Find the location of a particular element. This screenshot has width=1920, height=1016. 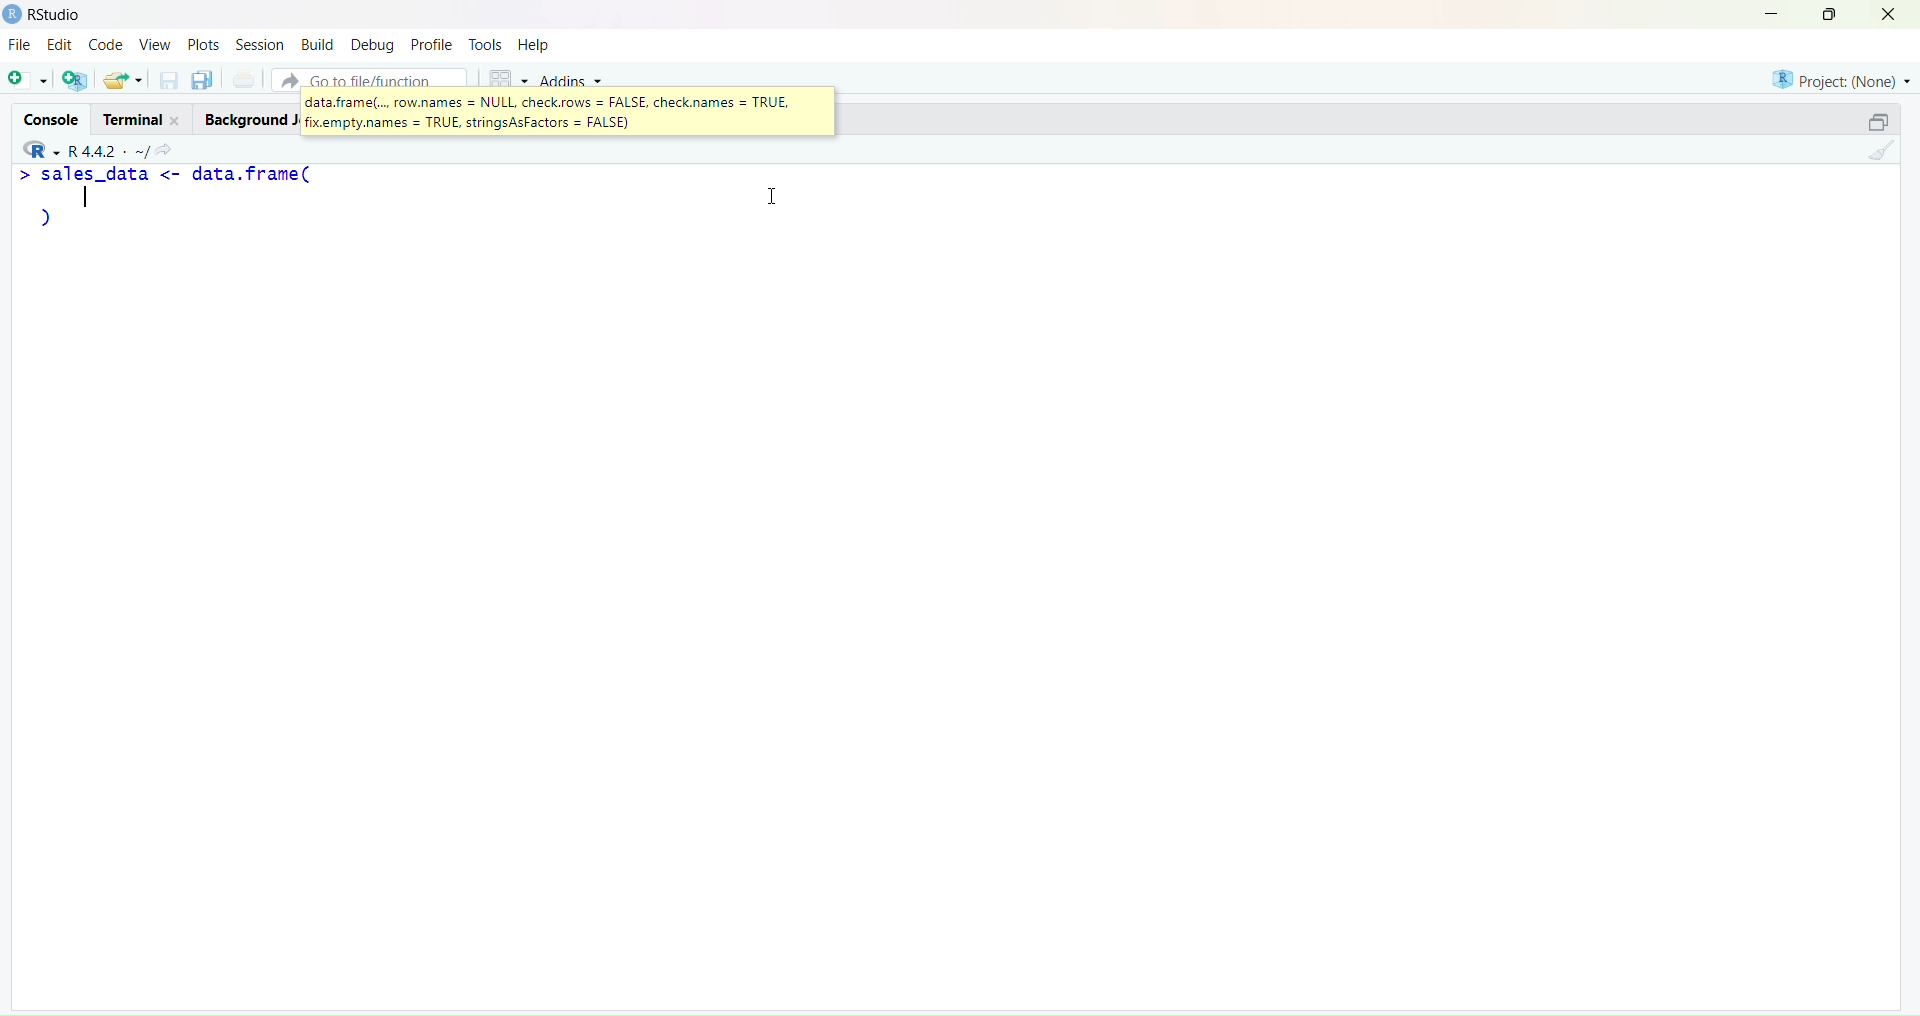

clear is located at coordinates (1886, 155).